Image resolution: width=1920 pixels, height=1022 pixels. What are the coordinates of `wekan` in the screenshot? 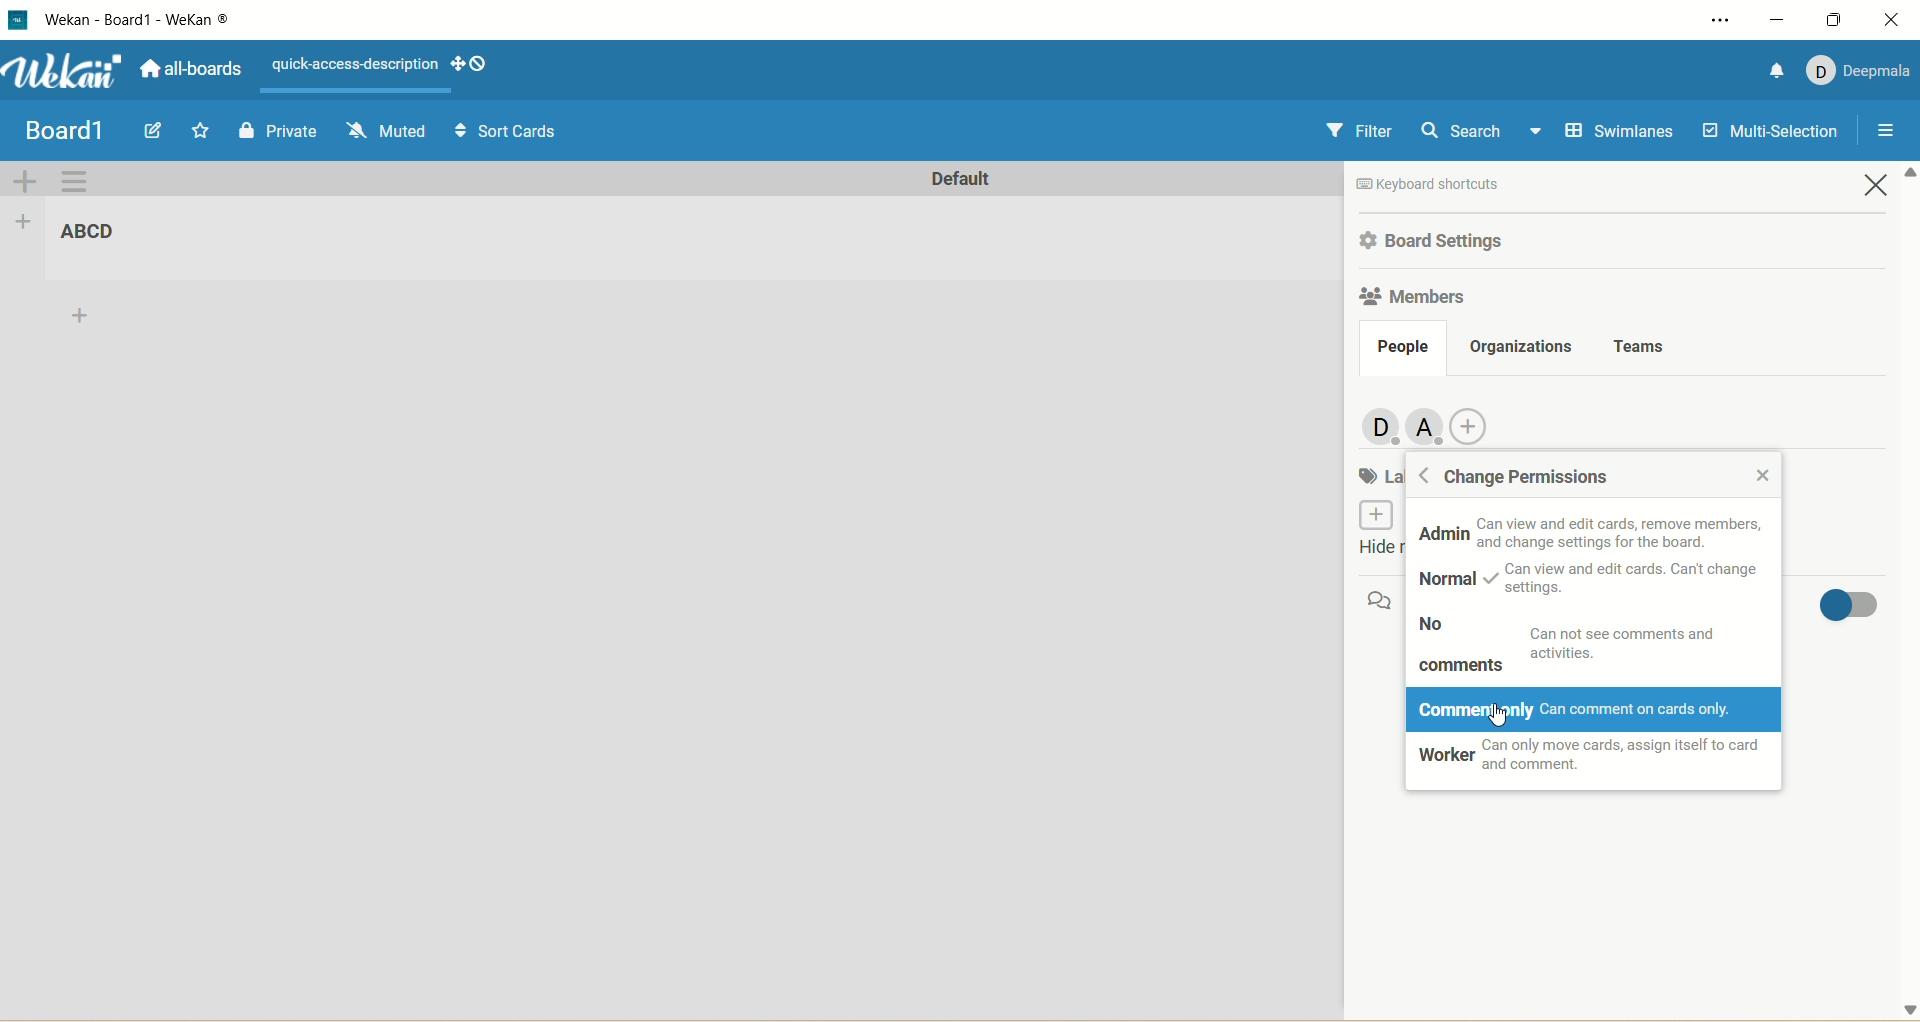 It's located at (66, 70).